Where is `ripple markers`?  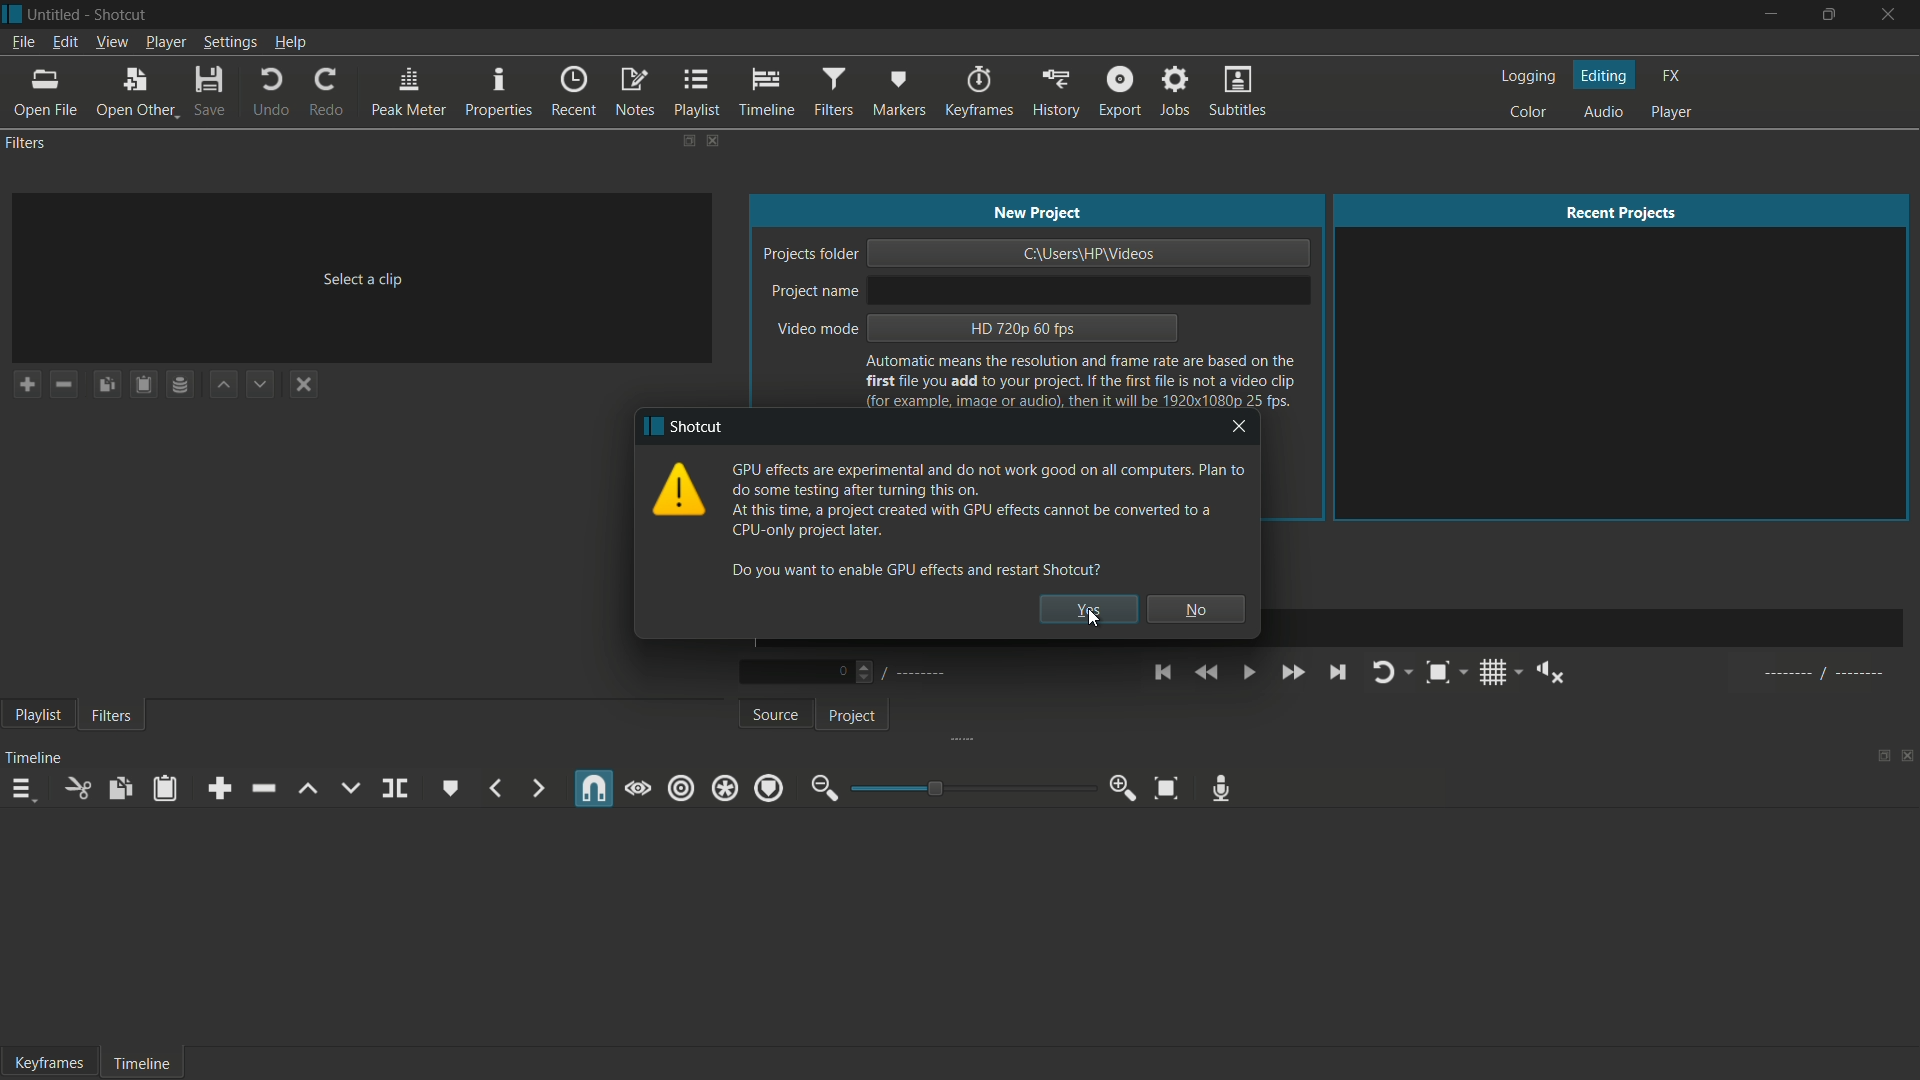
ripple markers is located at coordinates (770, 788).